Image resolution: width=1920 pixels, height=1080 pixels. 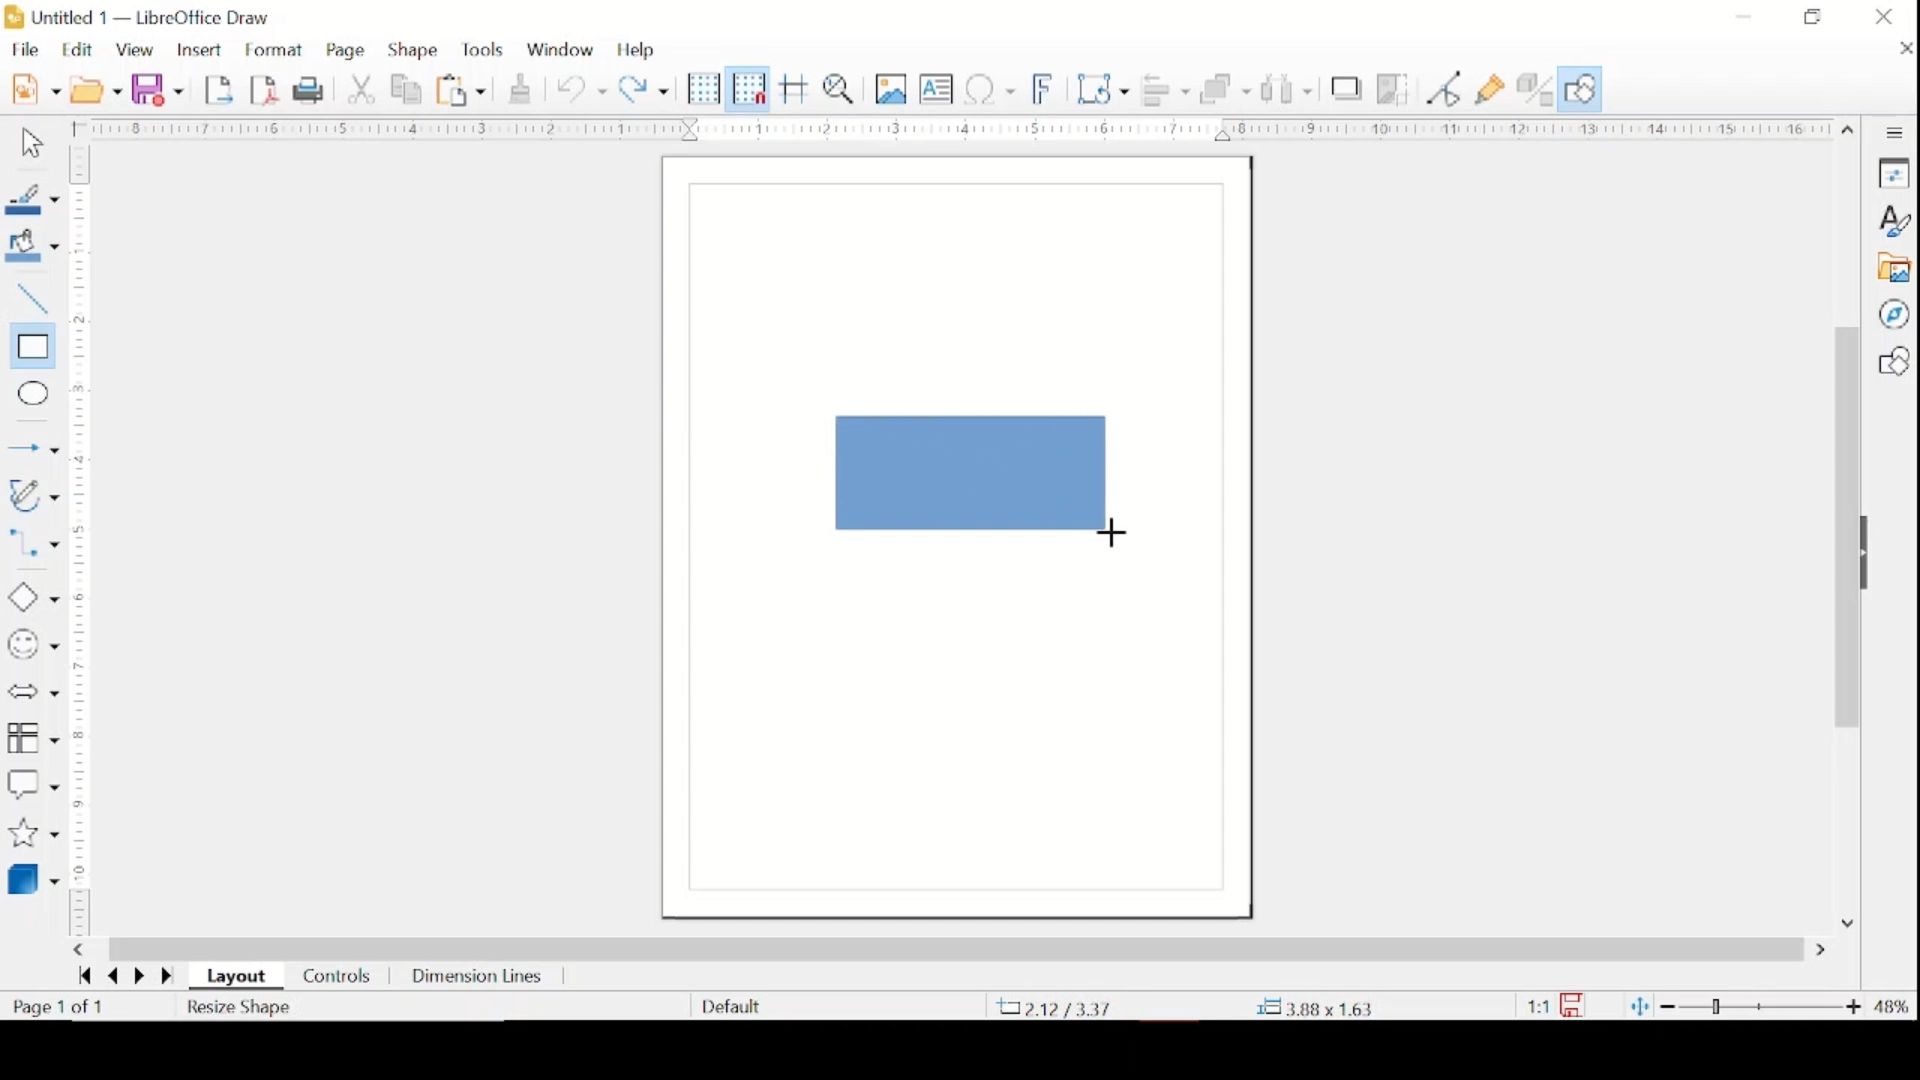 What do you see at coordinates (731, 1005) in the screenshot?
I see `default` at bounding box center [731, 1005].